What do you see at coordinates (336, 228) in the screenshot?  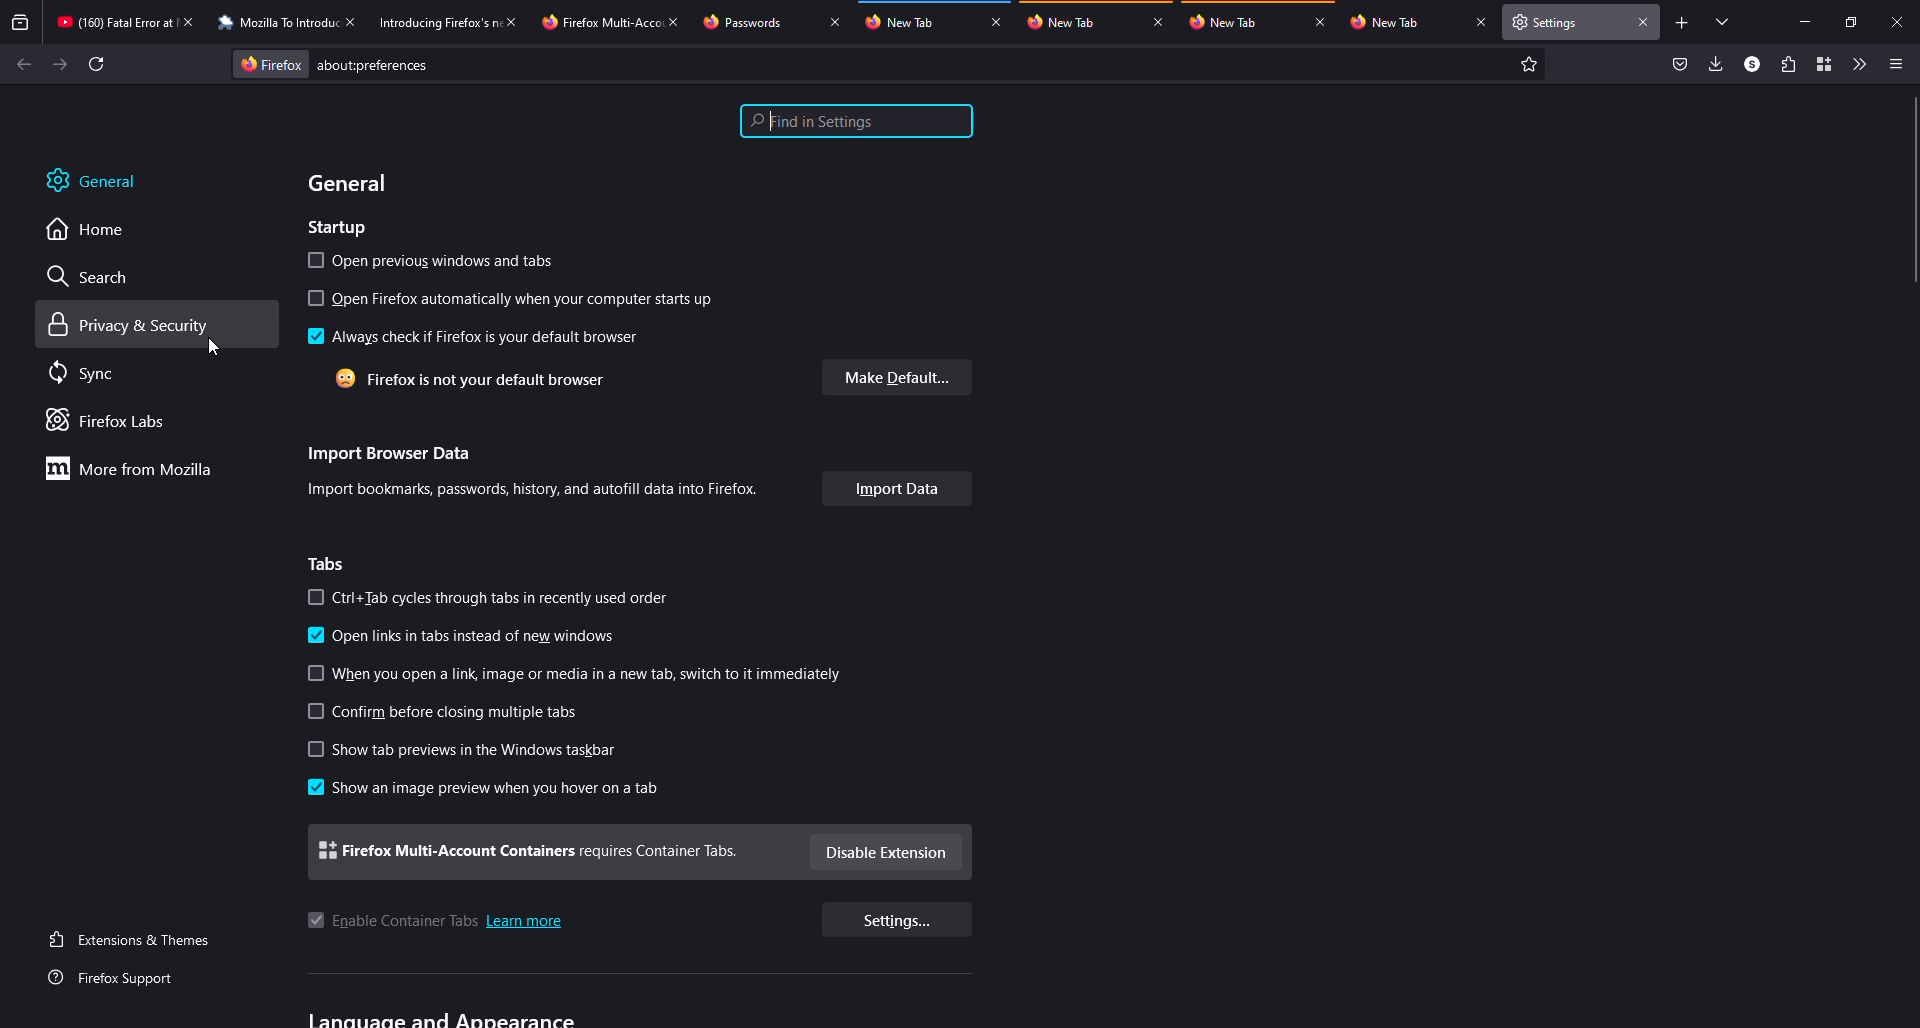 I see `startup` at bounding box center [336, 228].